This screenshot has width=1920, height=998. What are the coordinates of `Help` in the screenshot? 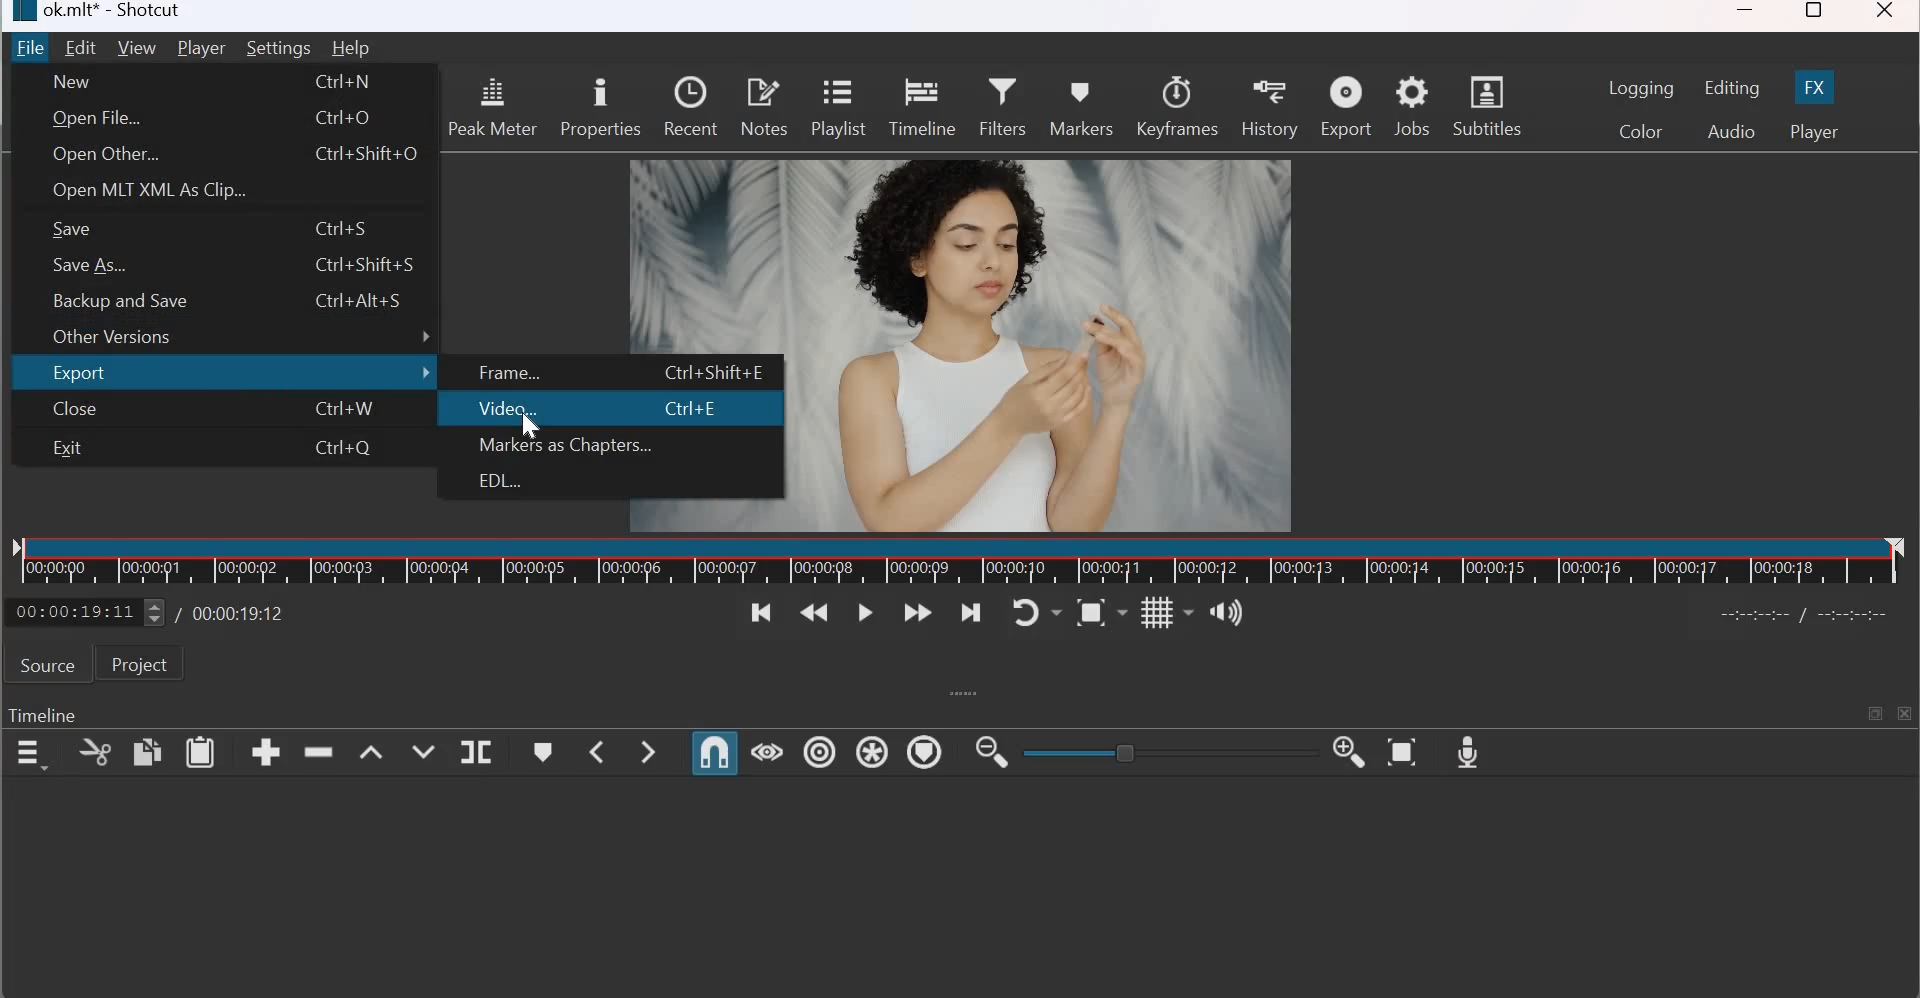 It's located at (350, 48).